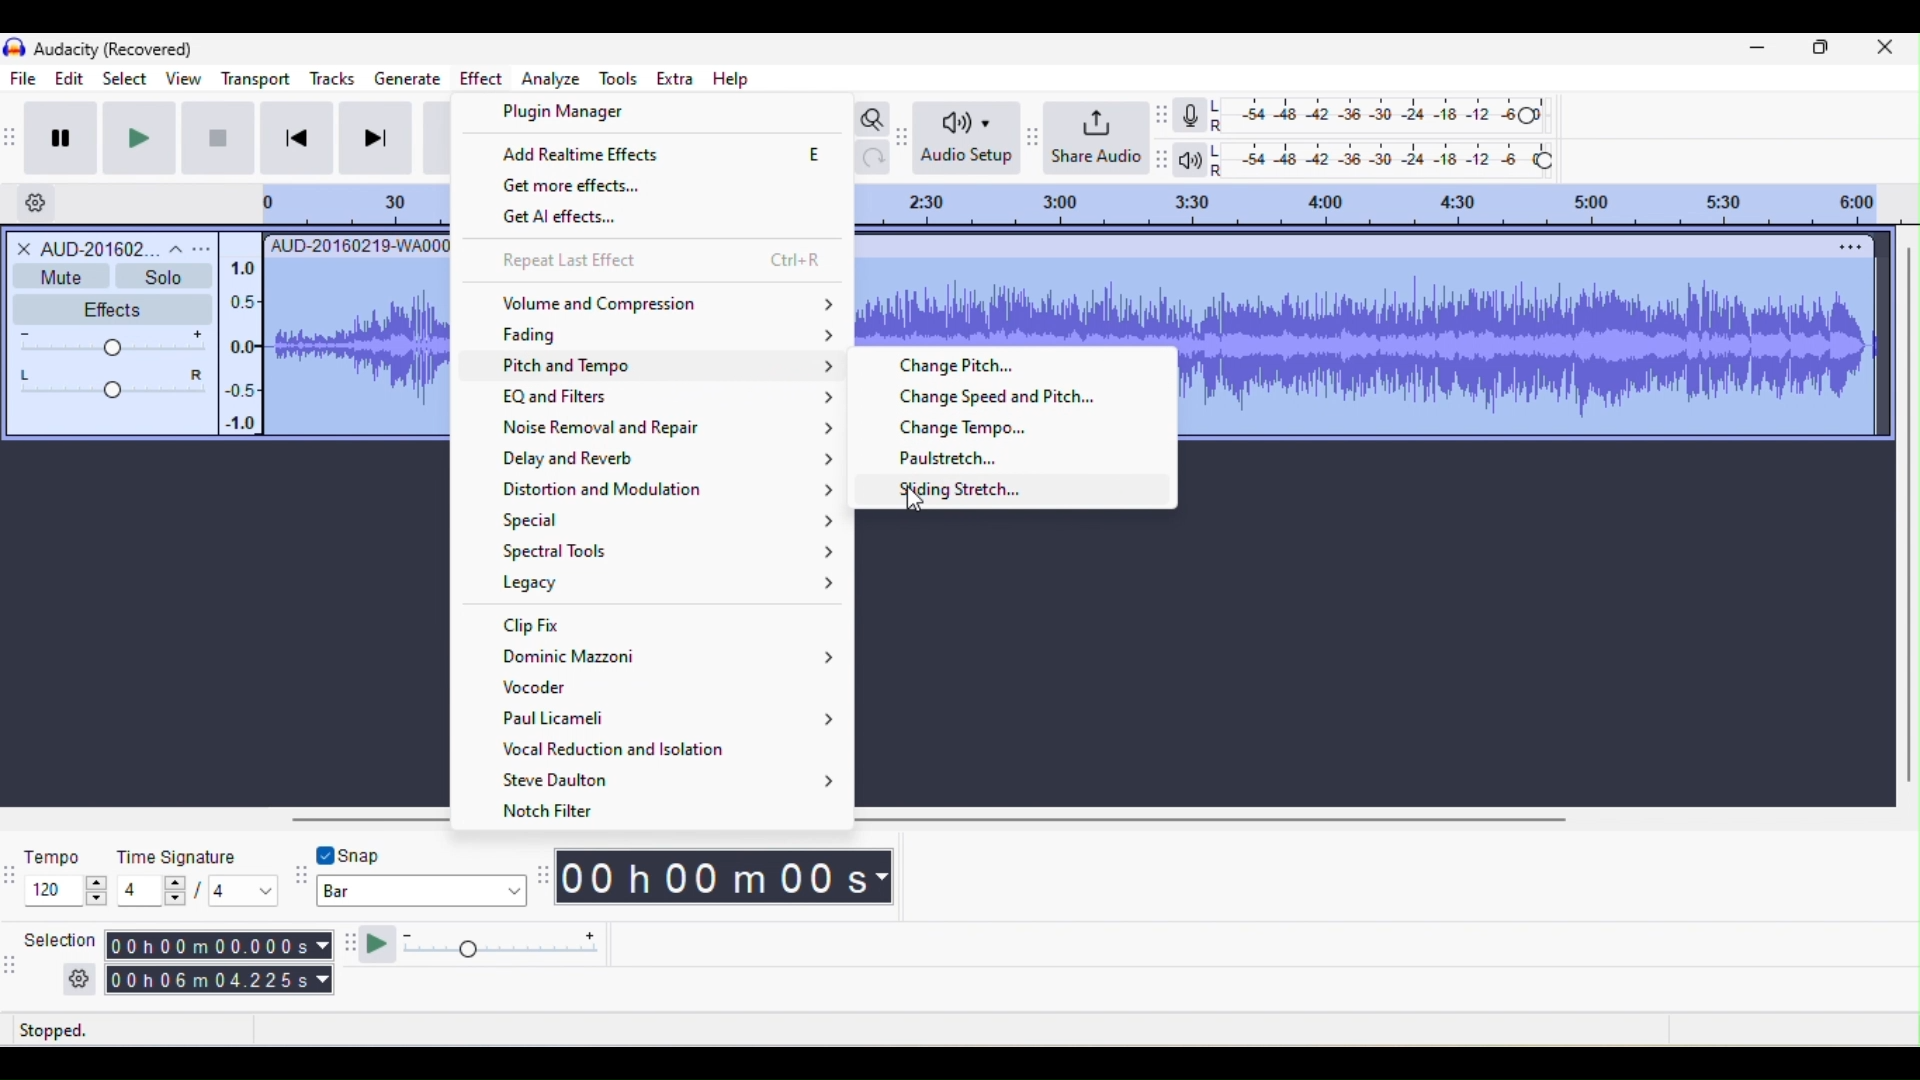 The image size is (1920, 1080). Describe the element at coordinates (122, 77) in the screenshot. I see `select` at that location.